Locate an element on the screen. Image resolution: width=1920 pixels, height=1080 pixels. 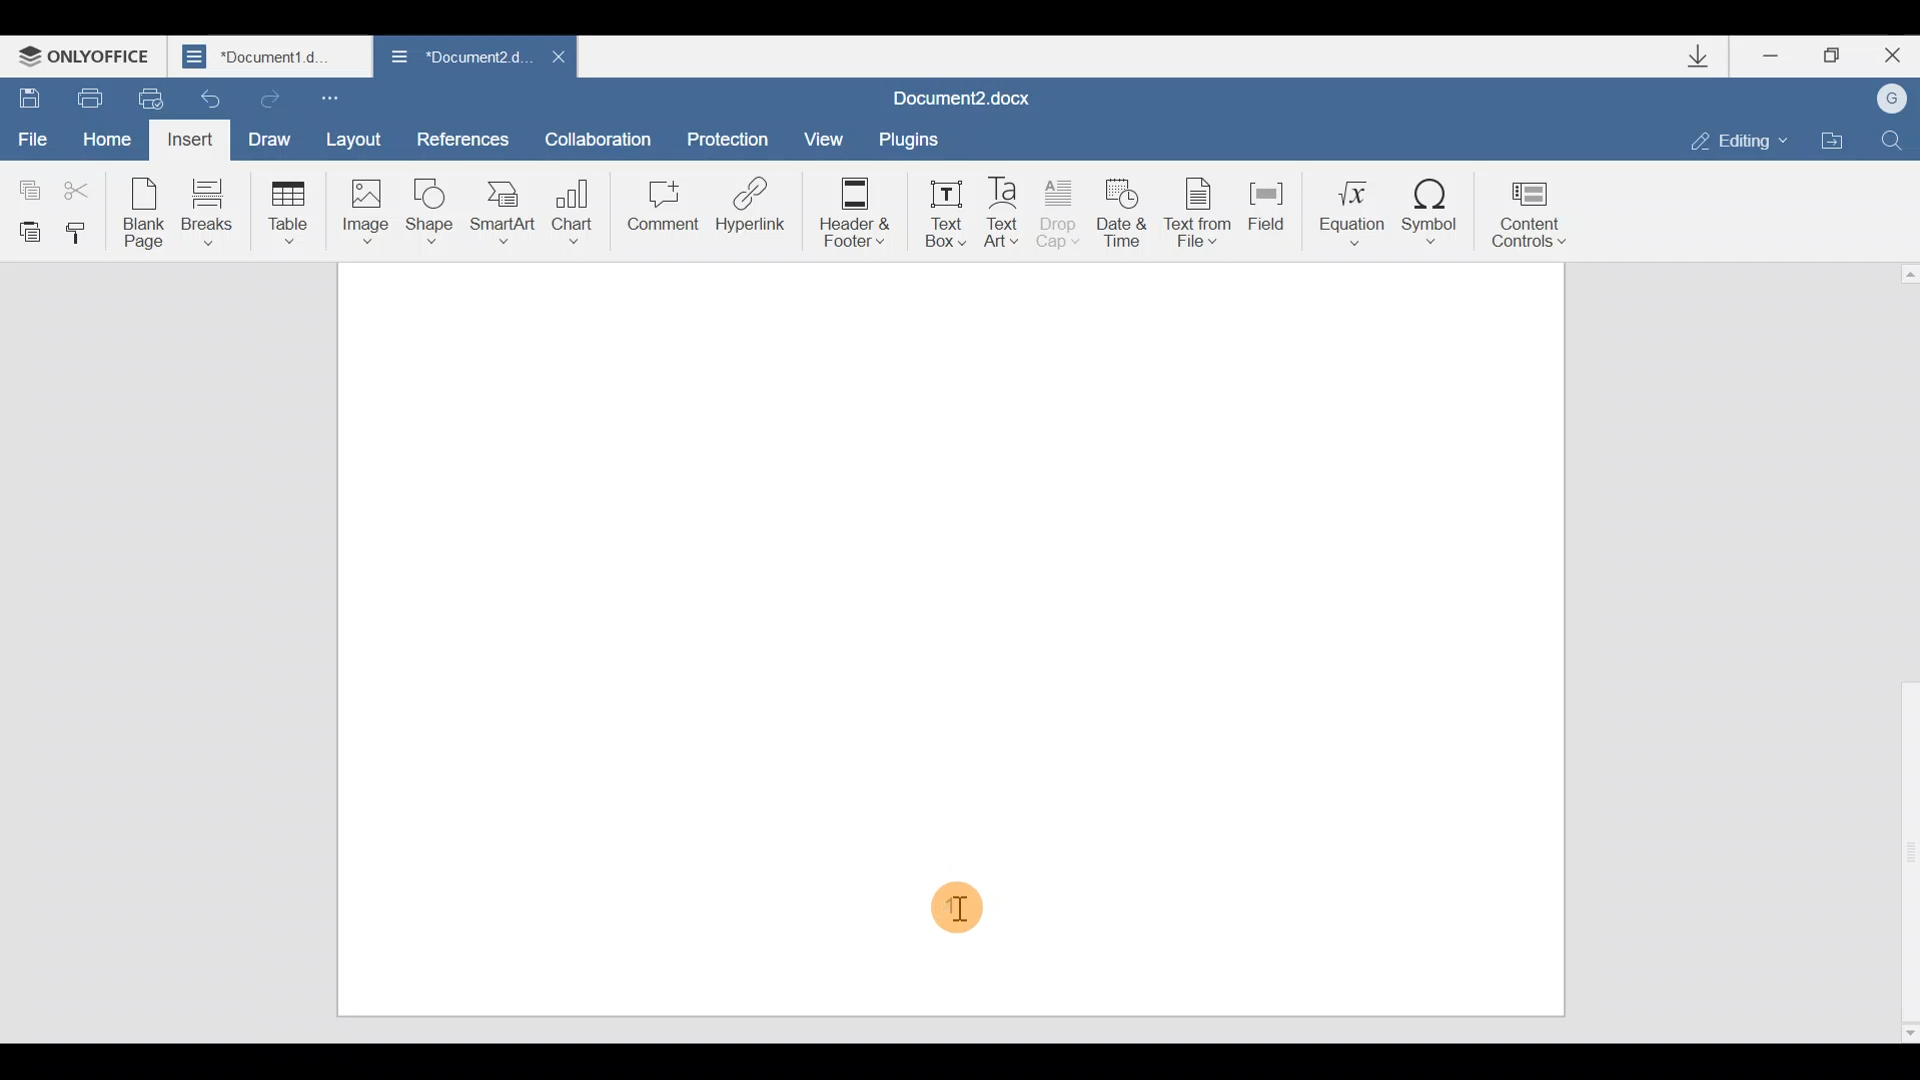
Maximize is located at coordinates (1829, 53).